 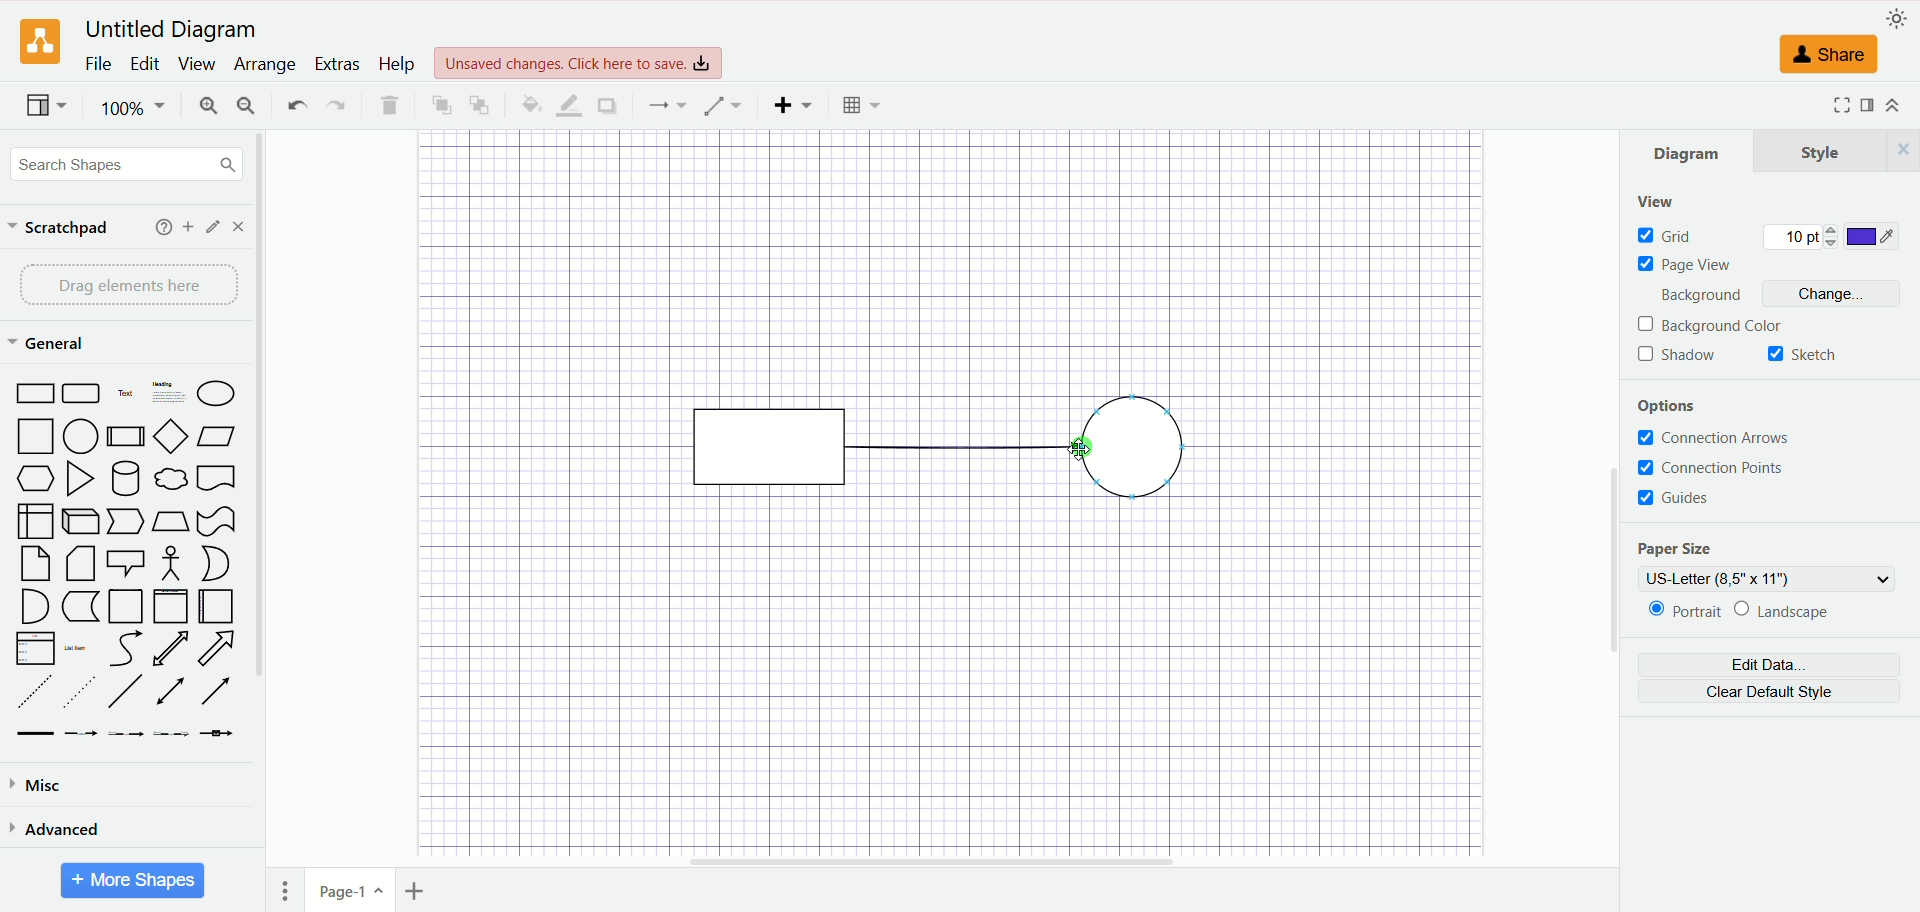 I want to click on sketch, so click(x=1802, y=354).